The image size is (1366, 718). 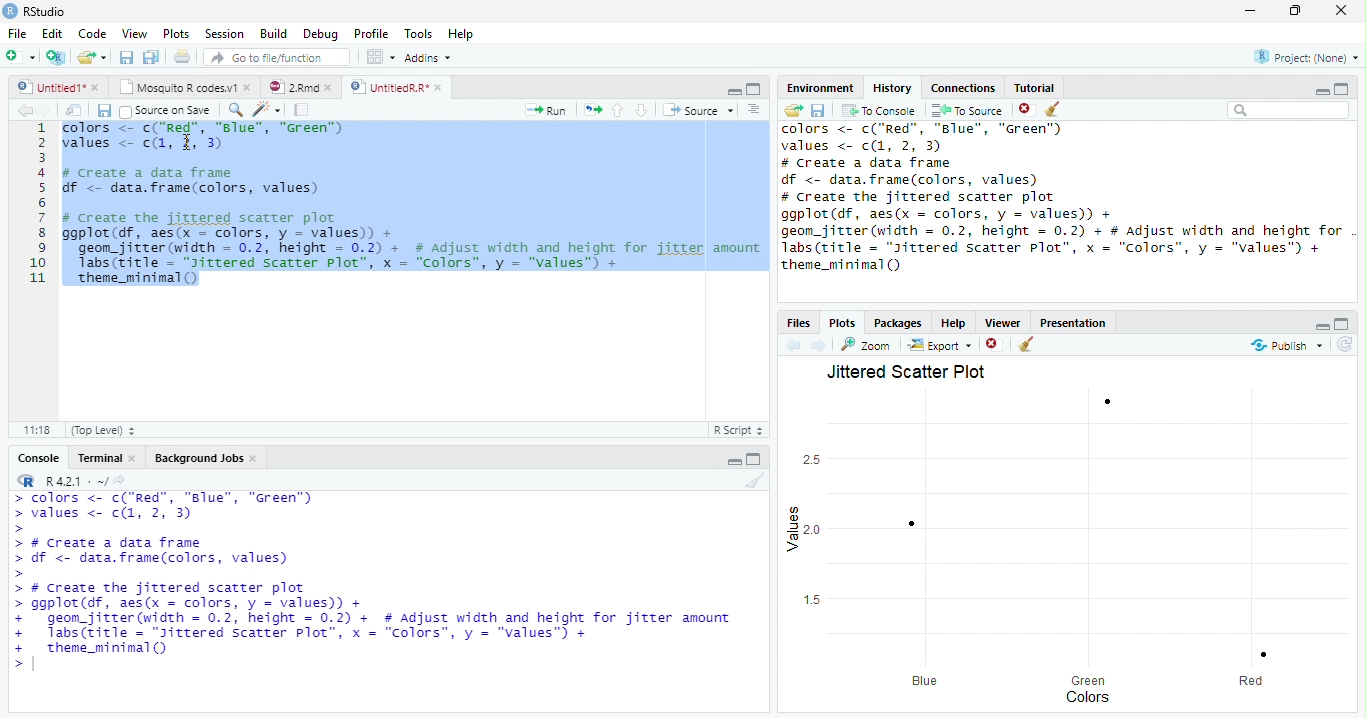 I want to click on Save history into a file, so click(x=818, y=110).